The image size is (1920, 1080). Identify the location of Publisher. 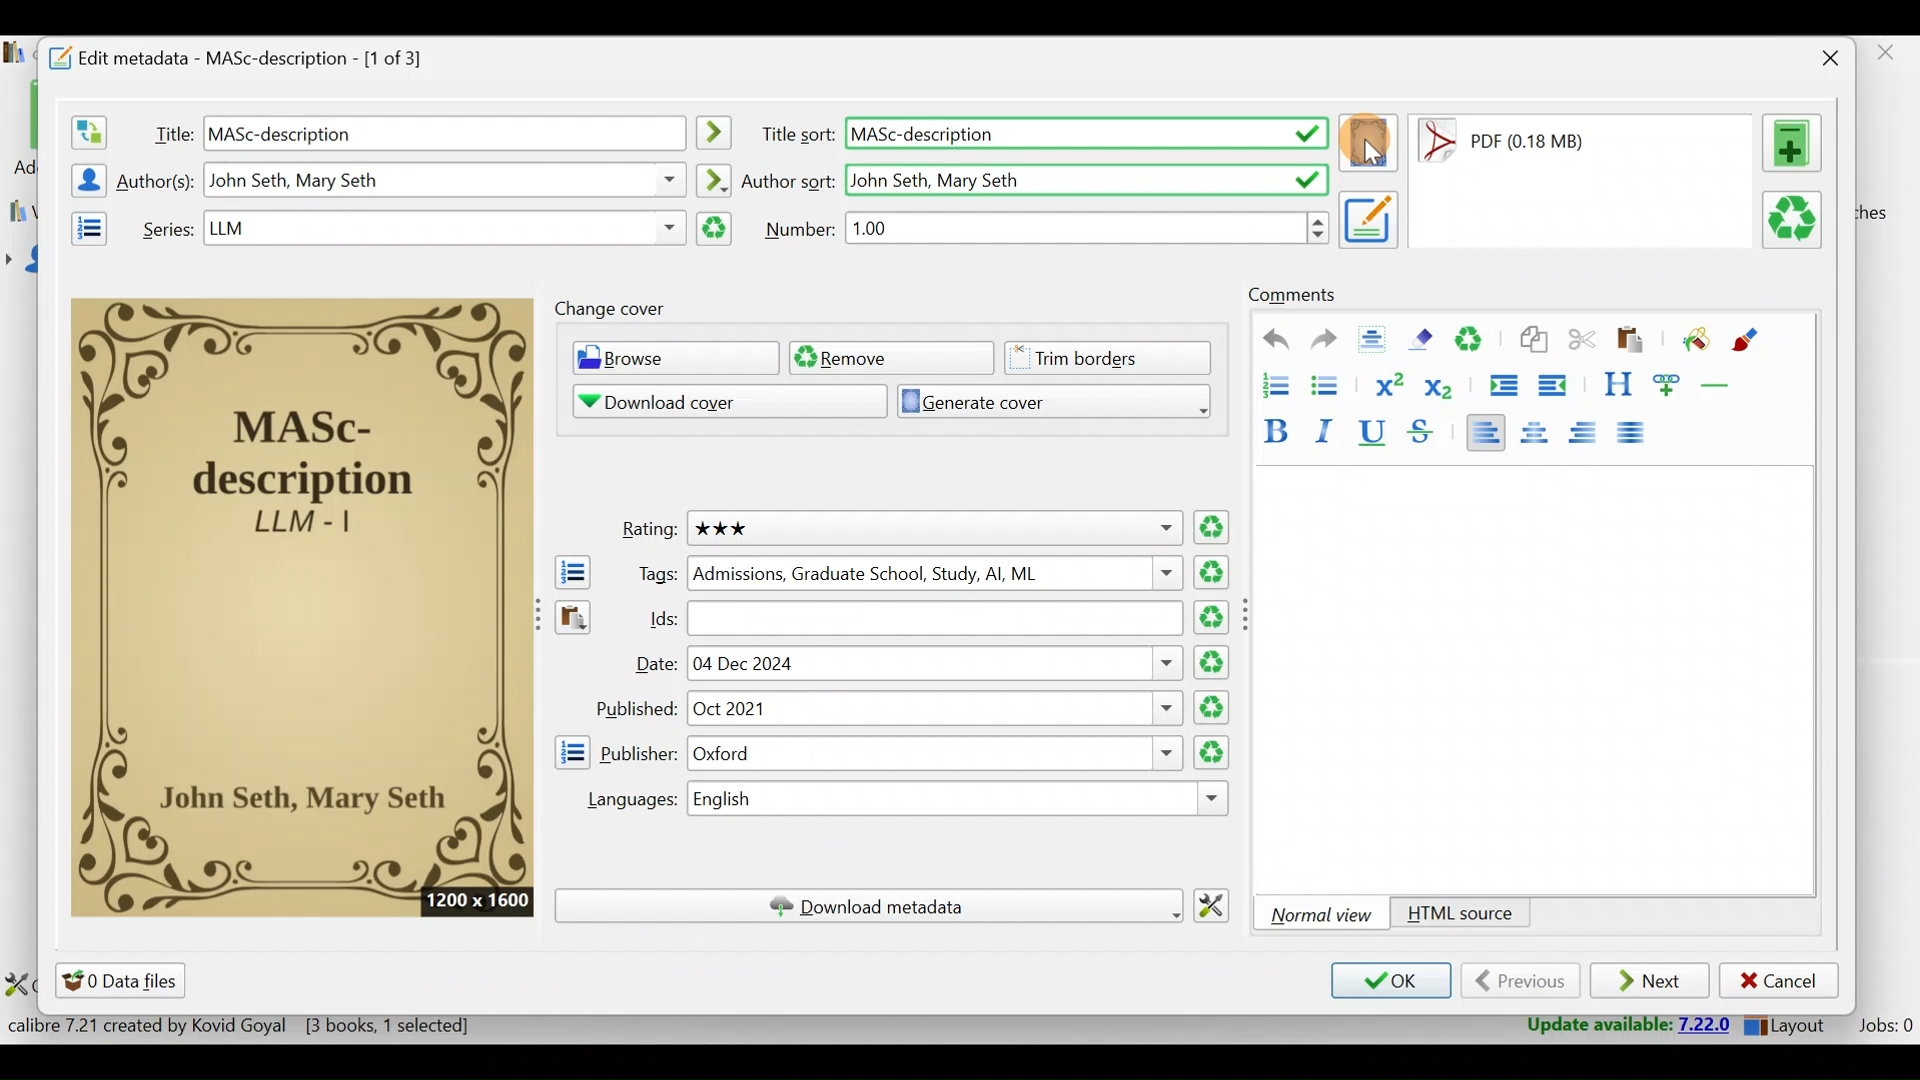
(639, 751).